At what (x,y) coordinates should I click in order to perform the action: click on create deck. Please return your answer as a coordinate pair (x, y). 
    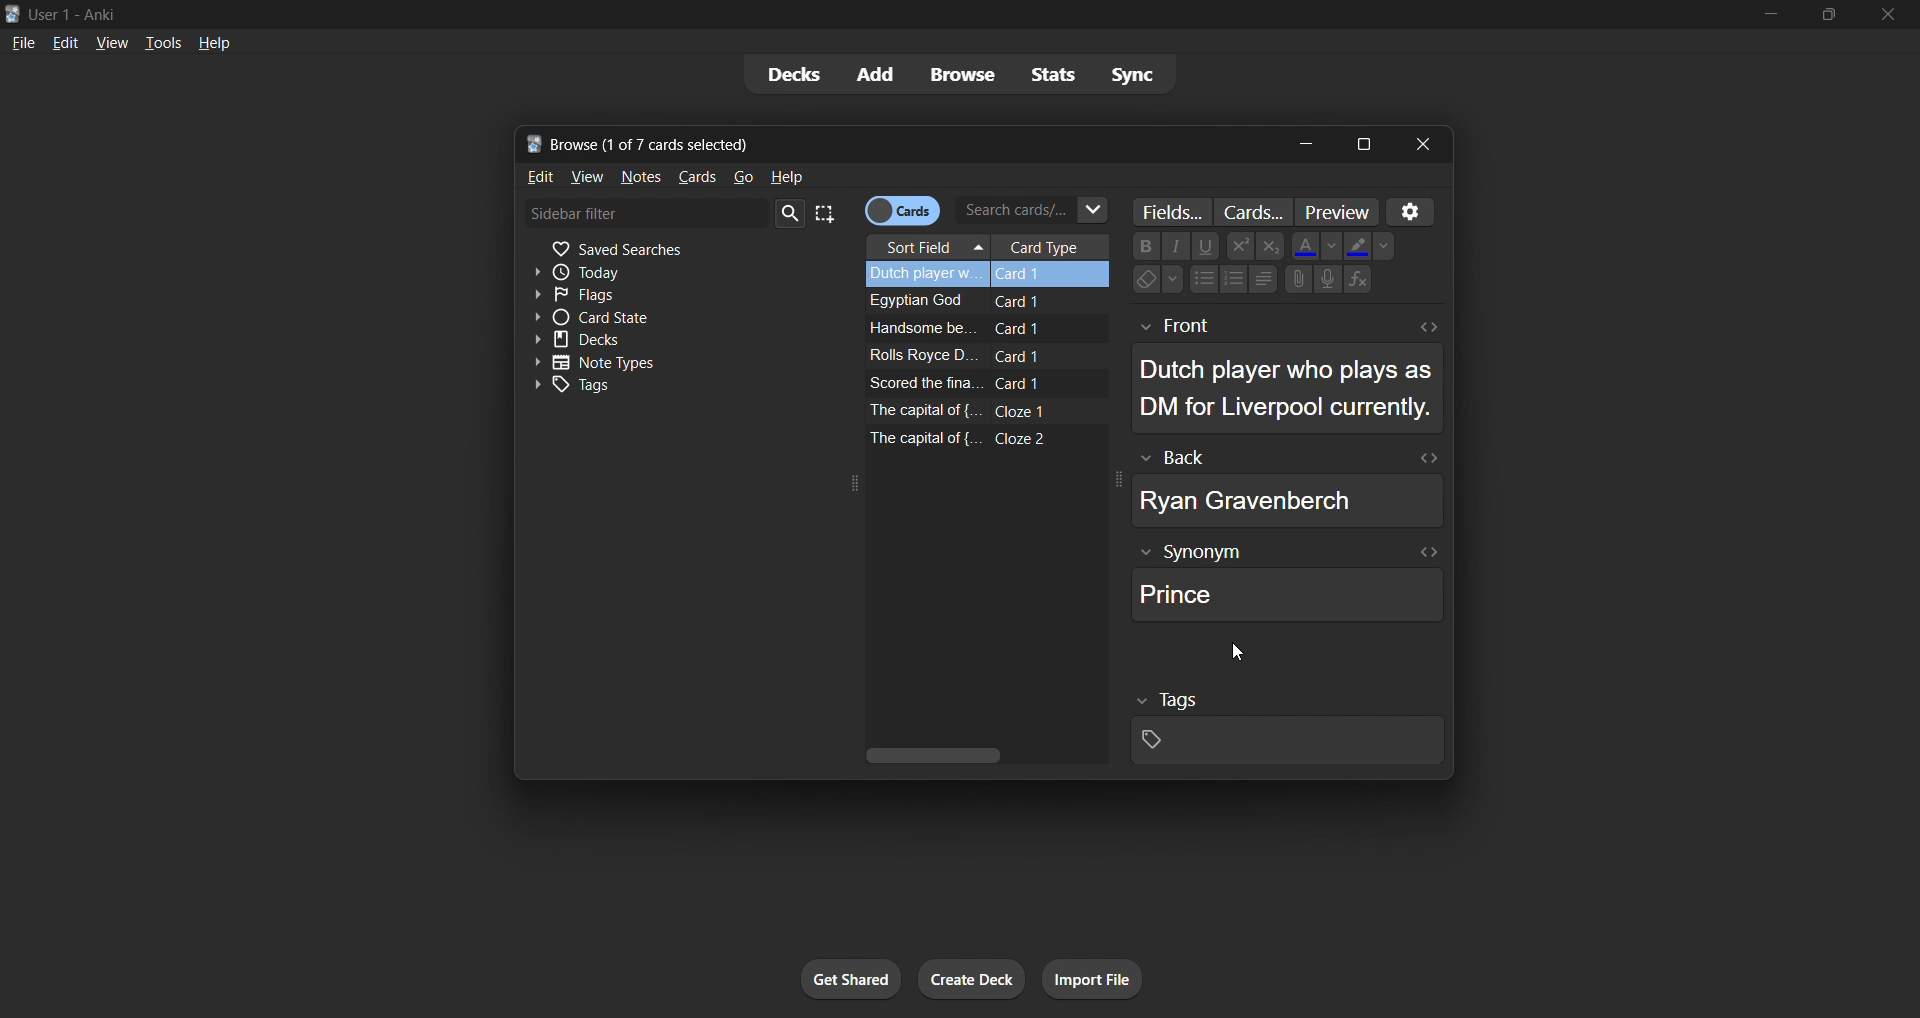
    Looking at the image, I should click on (977, 981).